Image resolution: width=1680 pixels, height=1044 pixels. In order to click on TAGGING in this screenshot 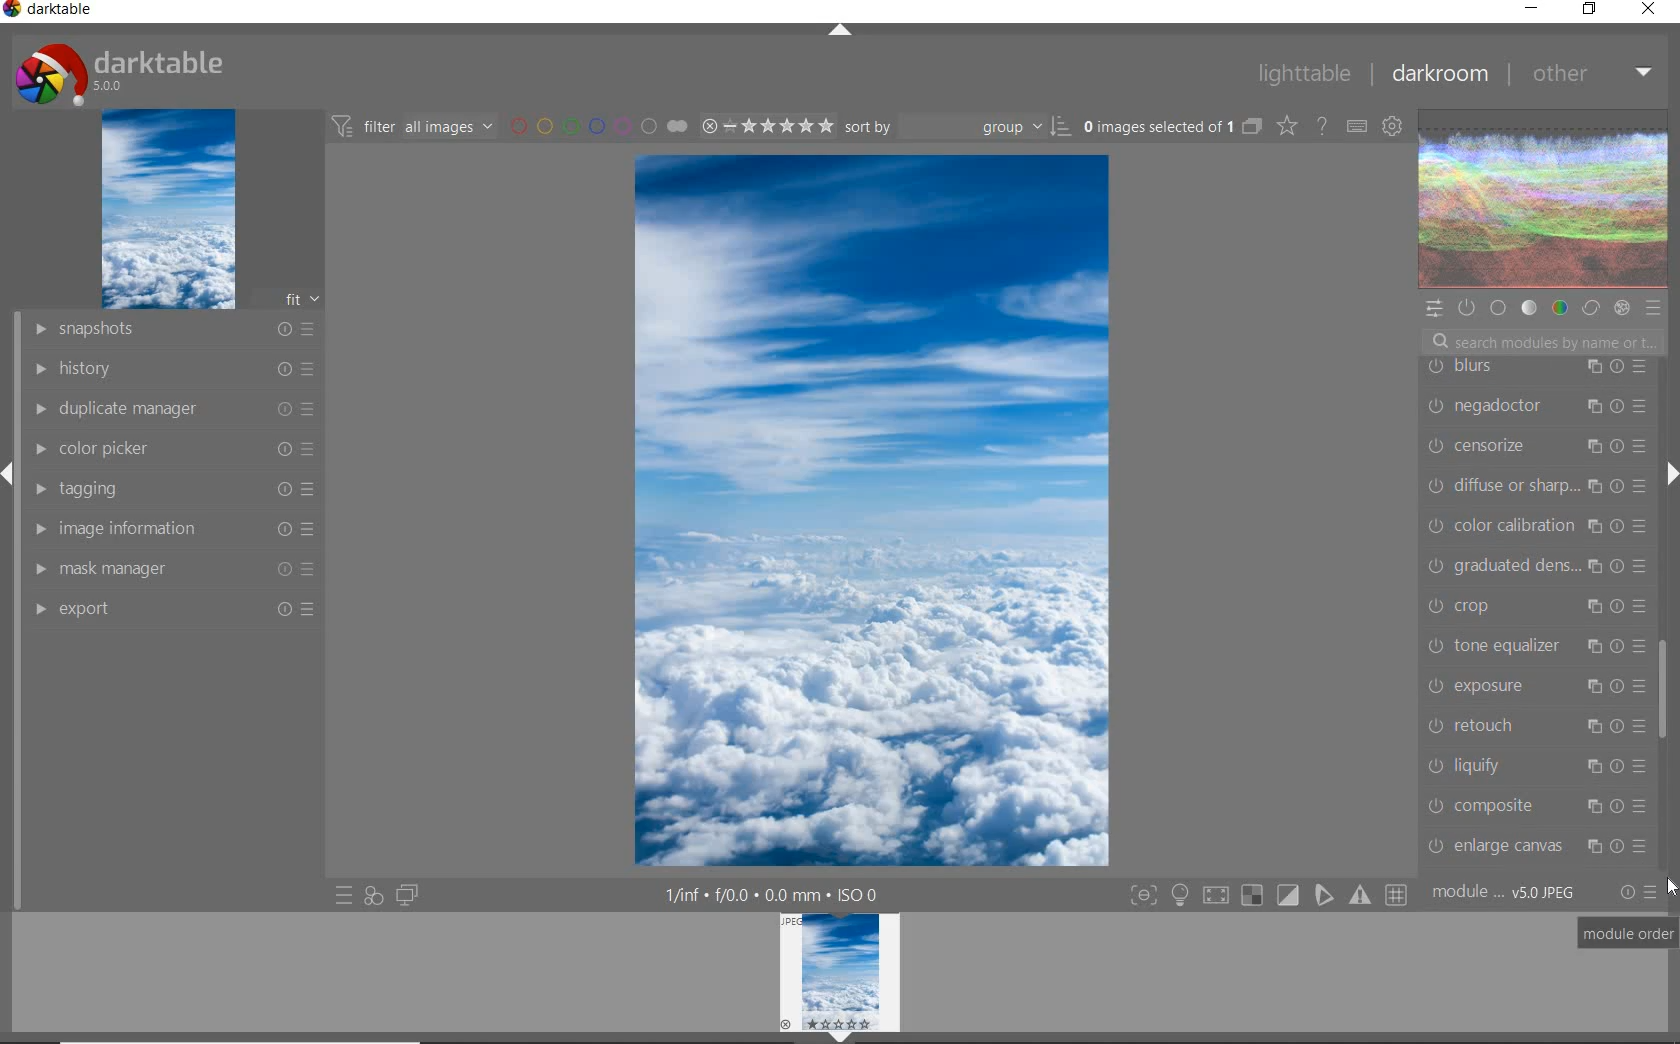, I will do `click(178, 488)`.